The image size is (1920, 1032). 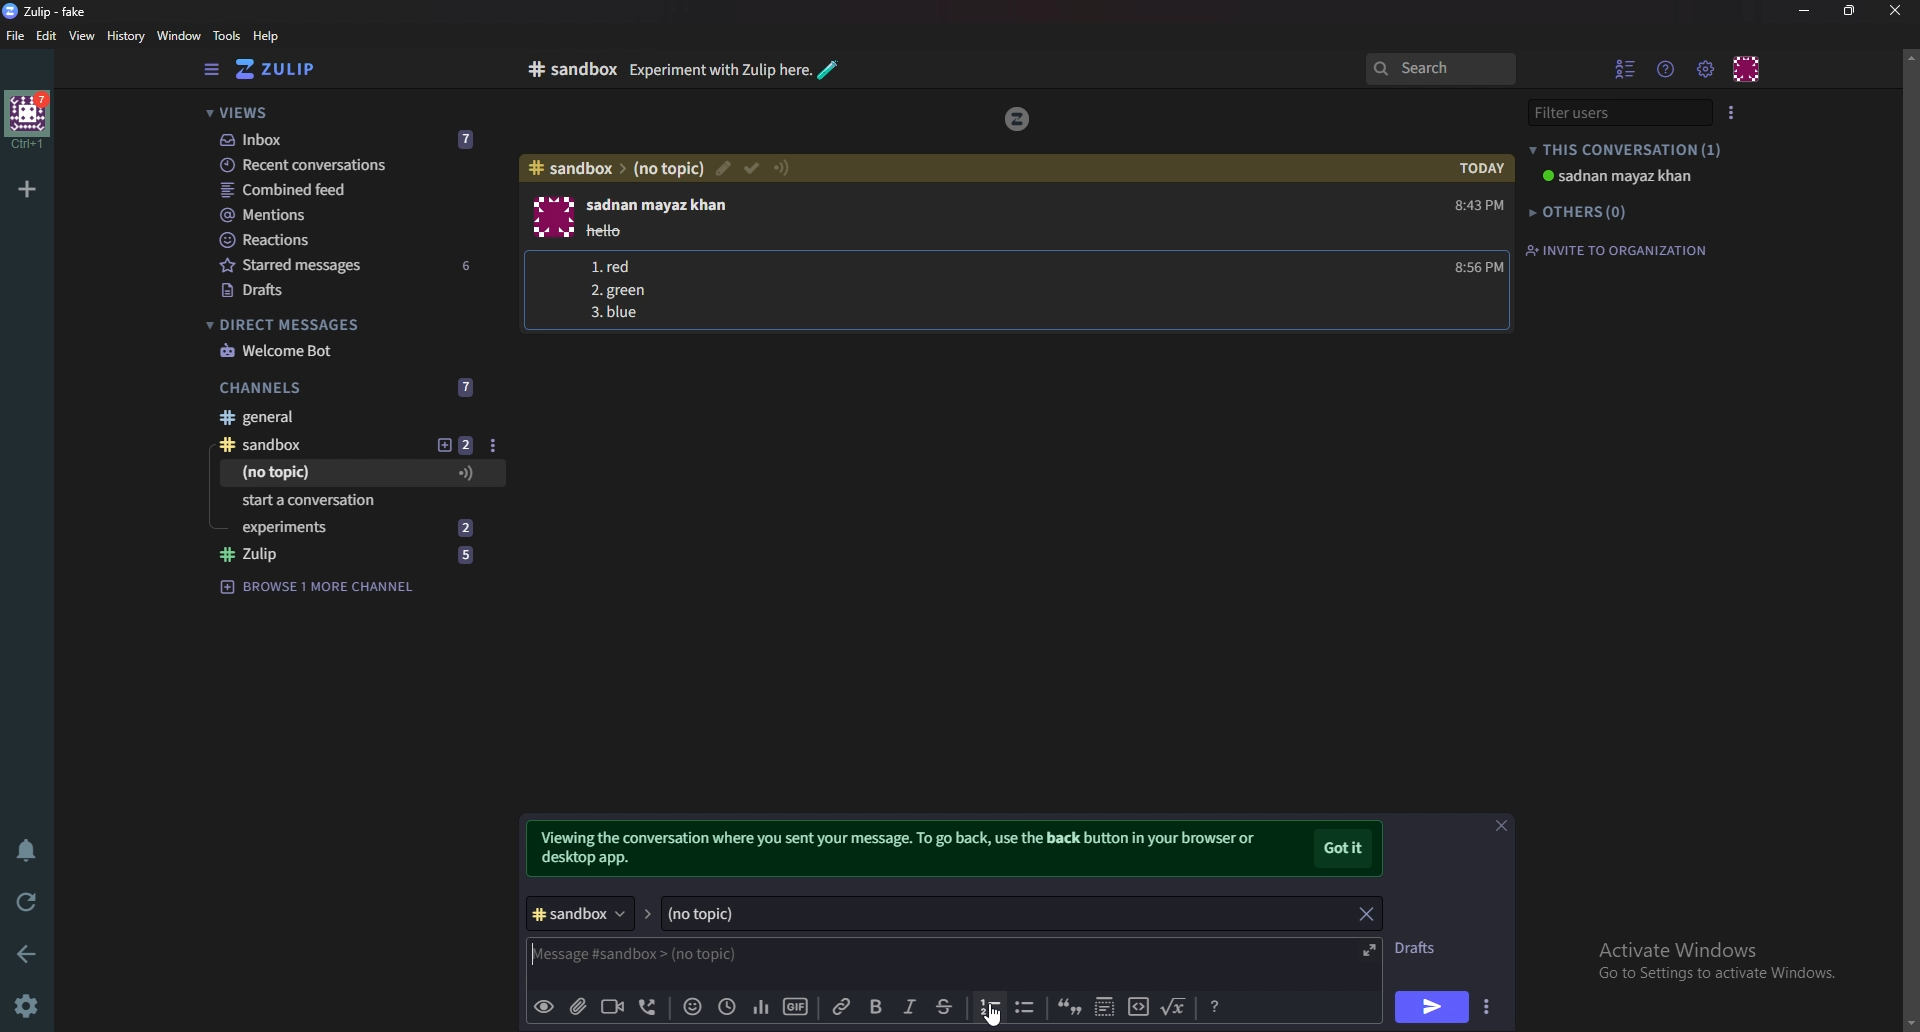 I want to click on Video call, so click(x=615, y=1006).